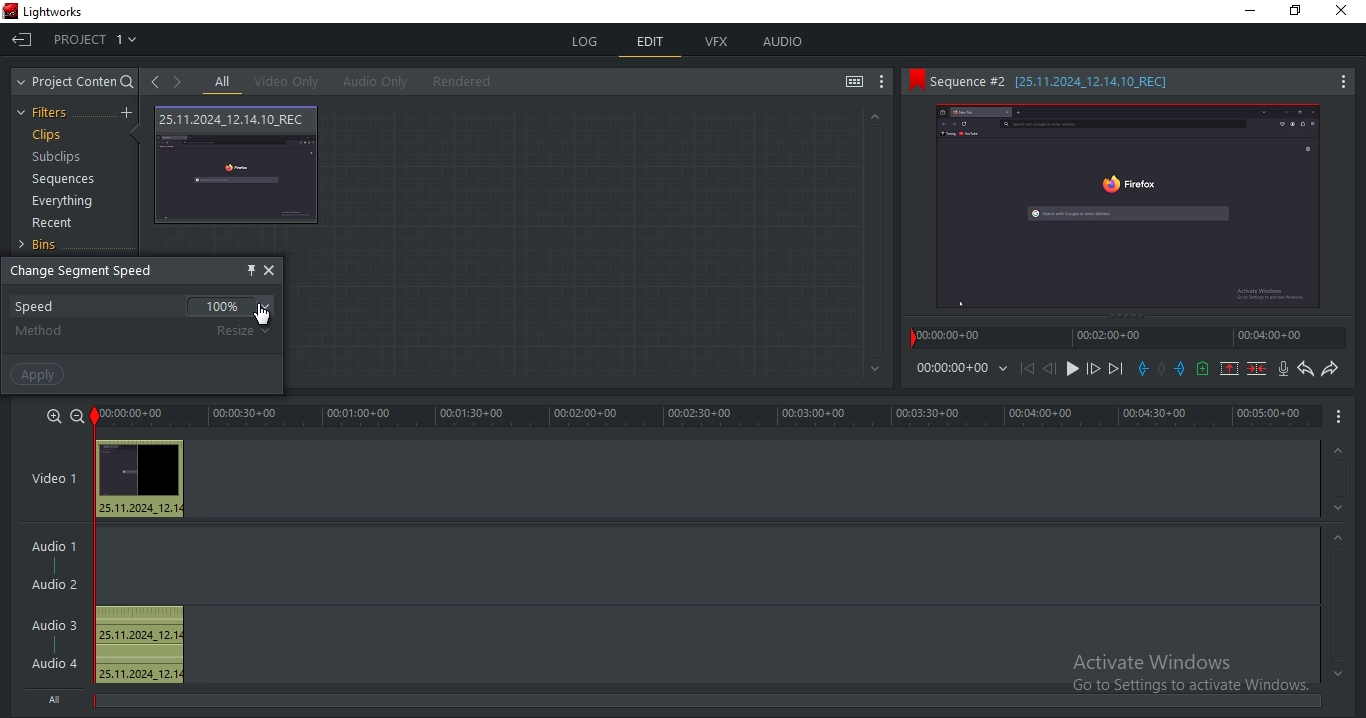 This screenshot has width=1366, height=718. What do you see at coordinates (468, 82) in the screenshot?
I see `rendered ` at bounding box center [468, 82].